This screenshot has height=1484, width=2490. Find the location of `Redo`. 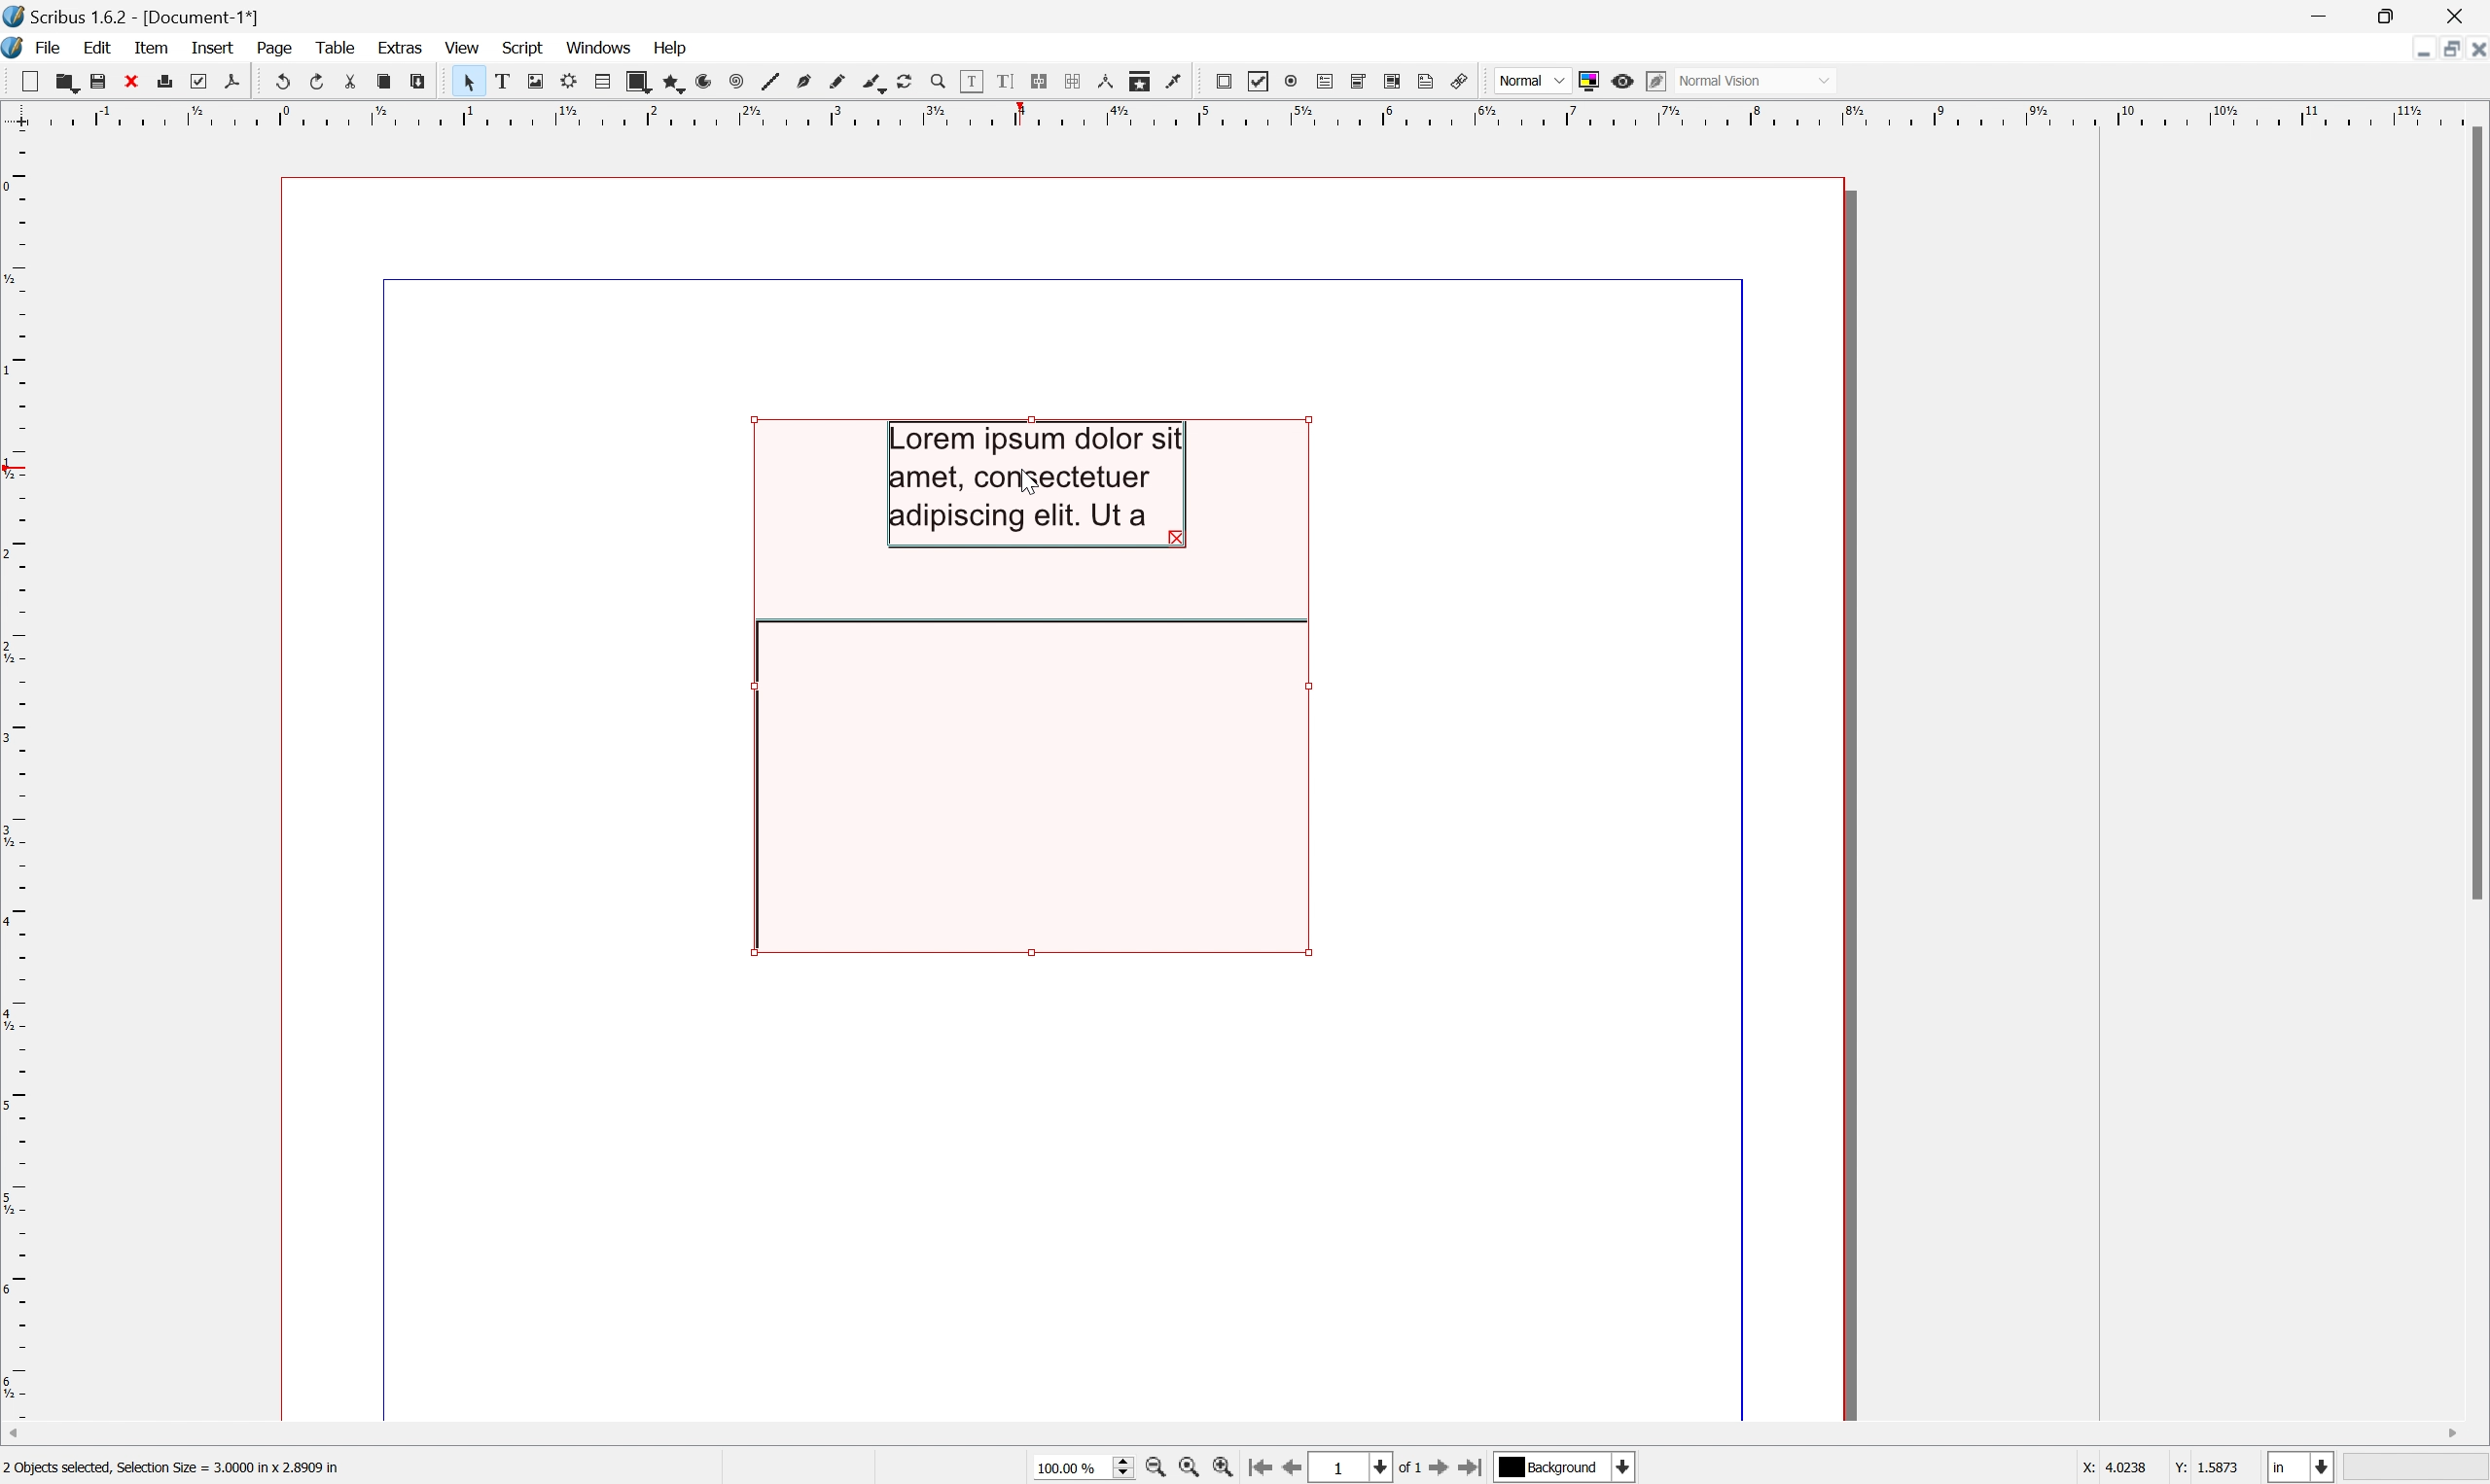

Redo is located at coordinates (316, 82).